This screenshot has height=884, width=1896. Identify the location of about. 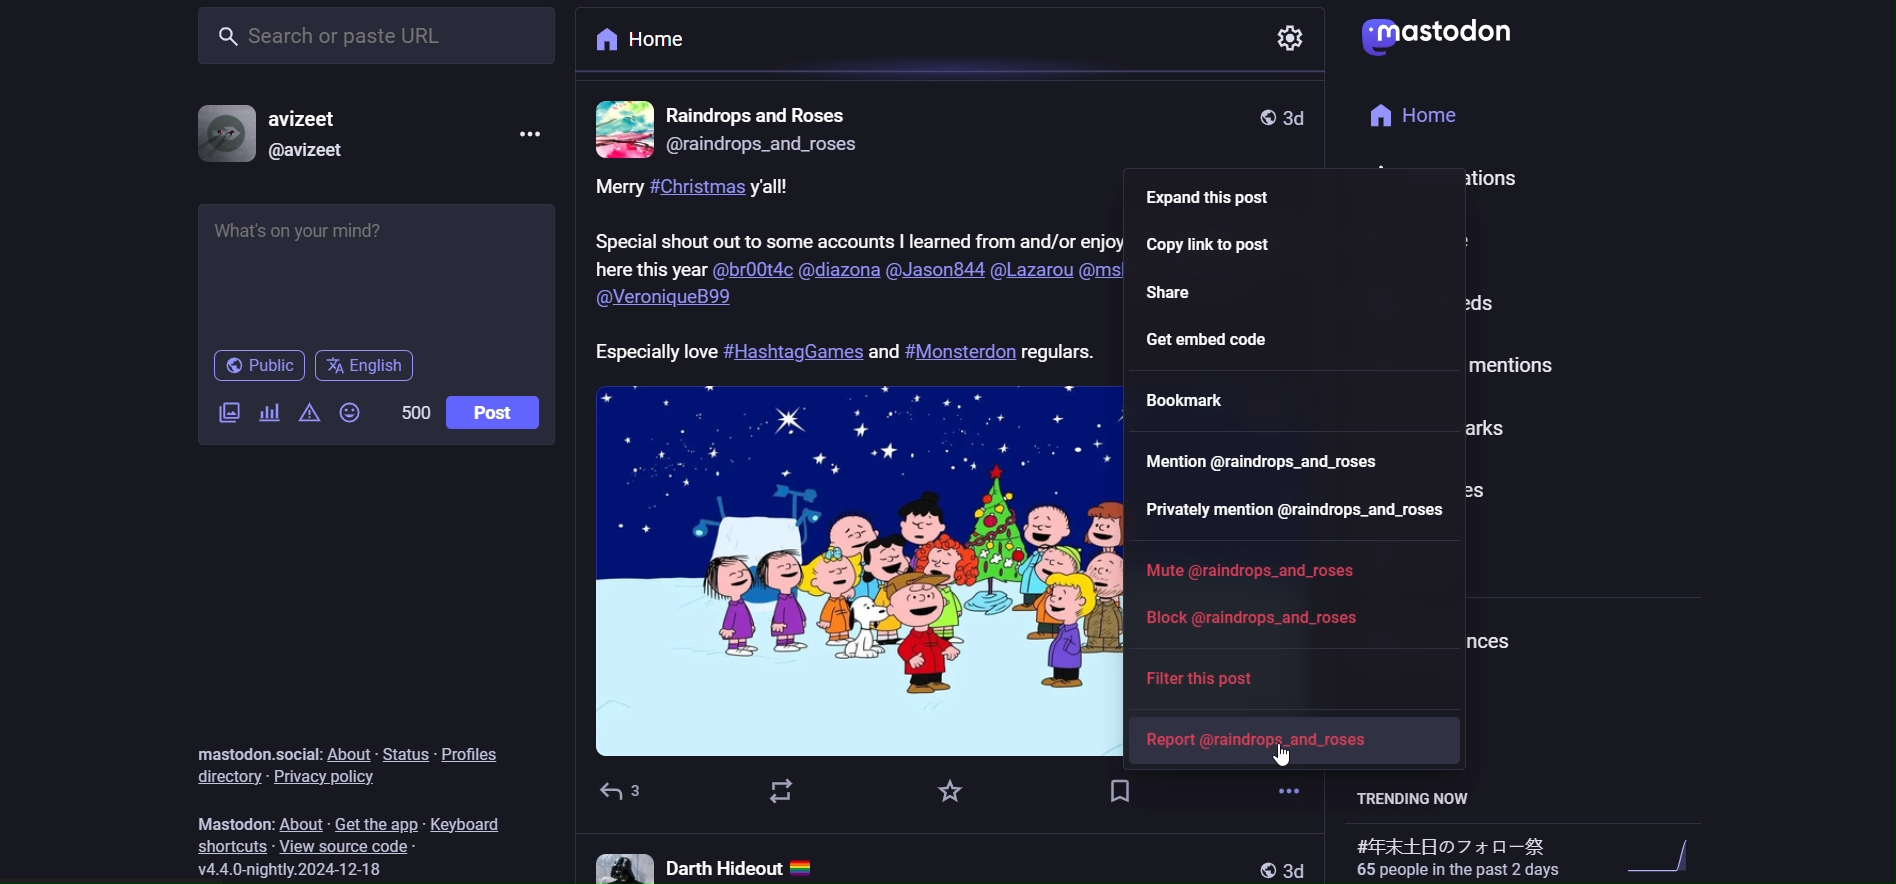
(346, 752).